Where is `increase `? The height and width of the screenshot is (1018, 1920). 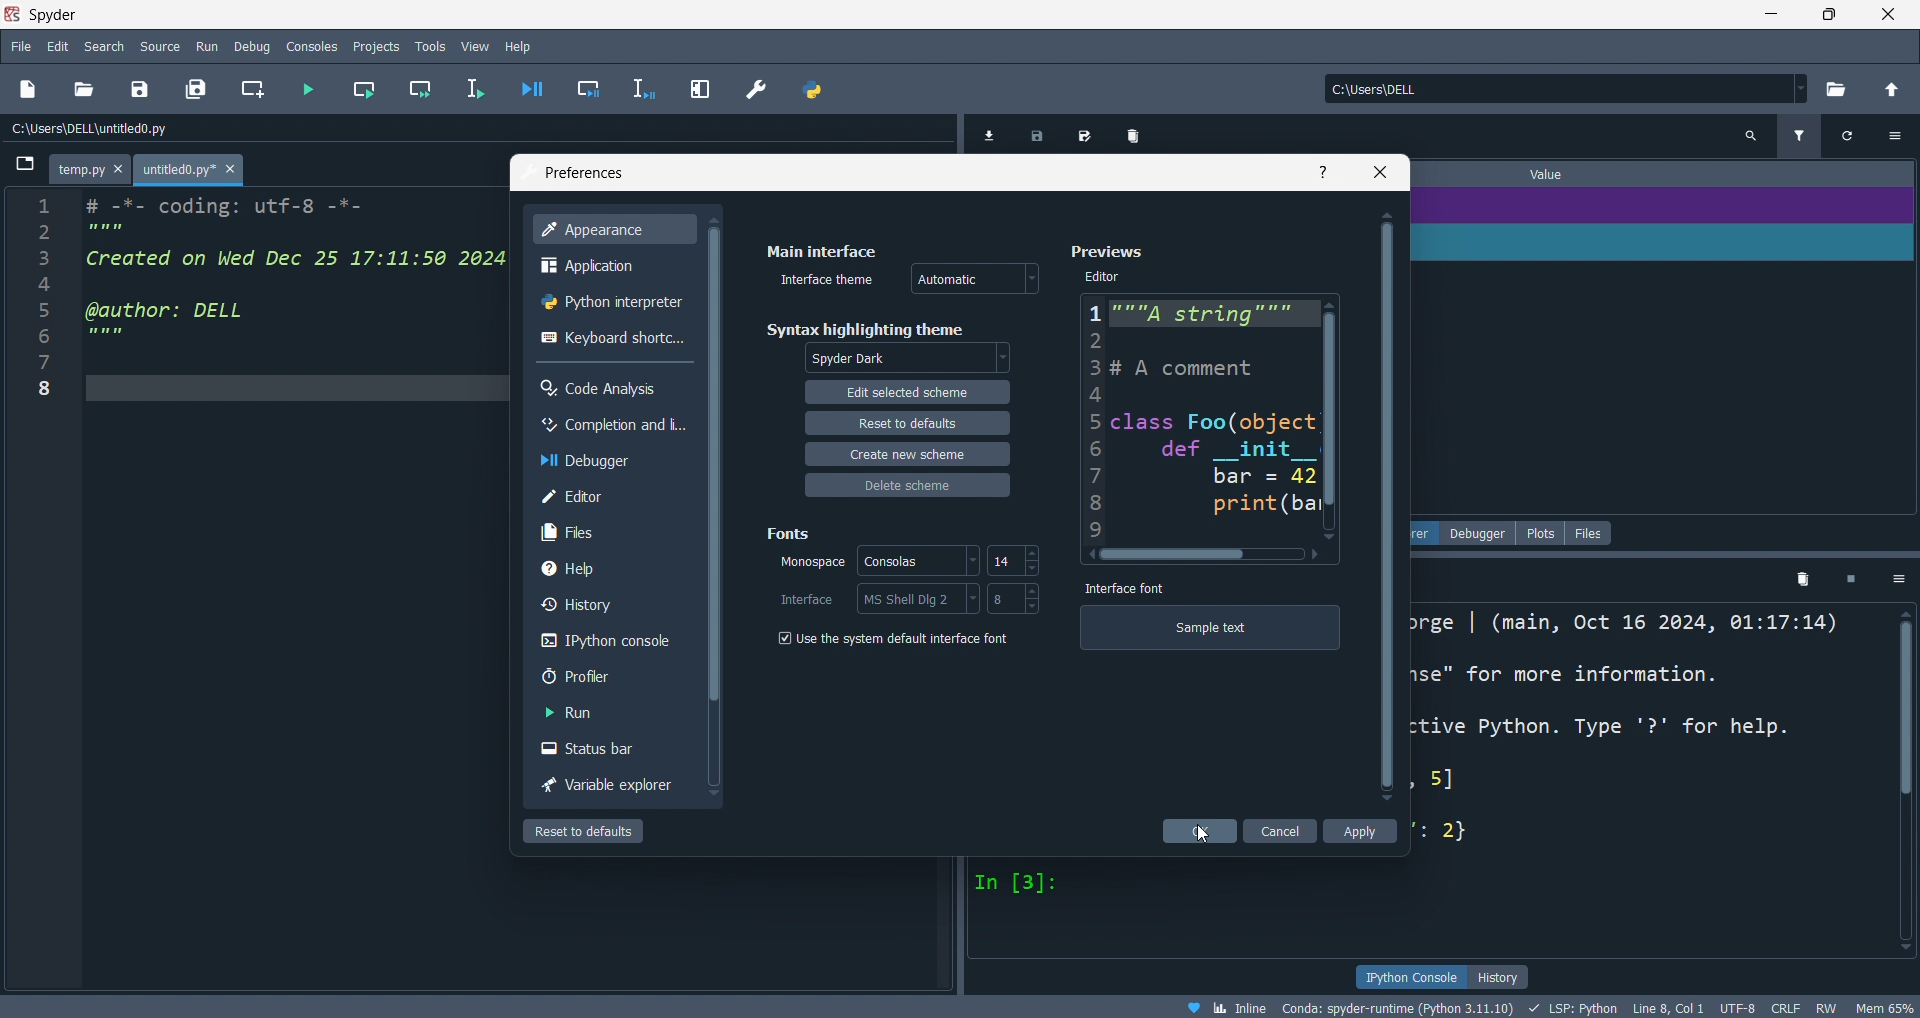
increase  is located at coordinates (1038, 589).